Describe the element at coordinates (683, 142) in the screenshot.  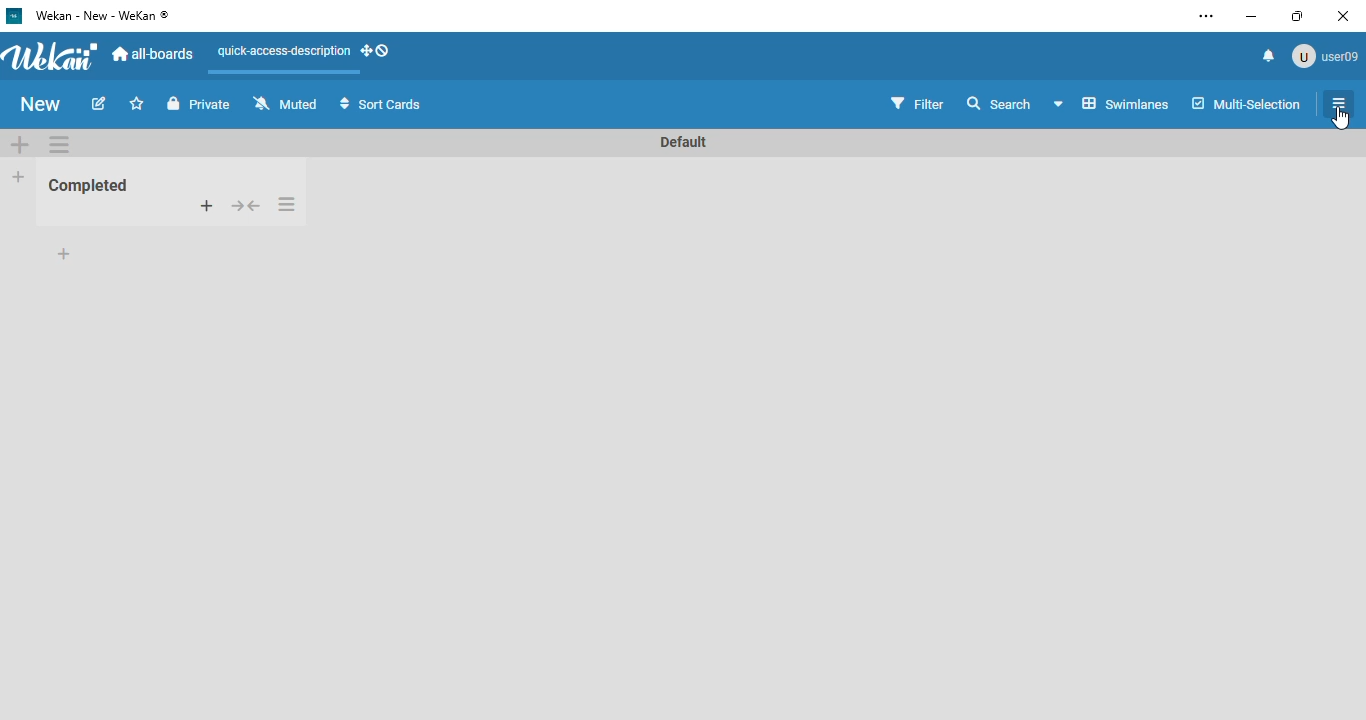
I see `Default` at that location.